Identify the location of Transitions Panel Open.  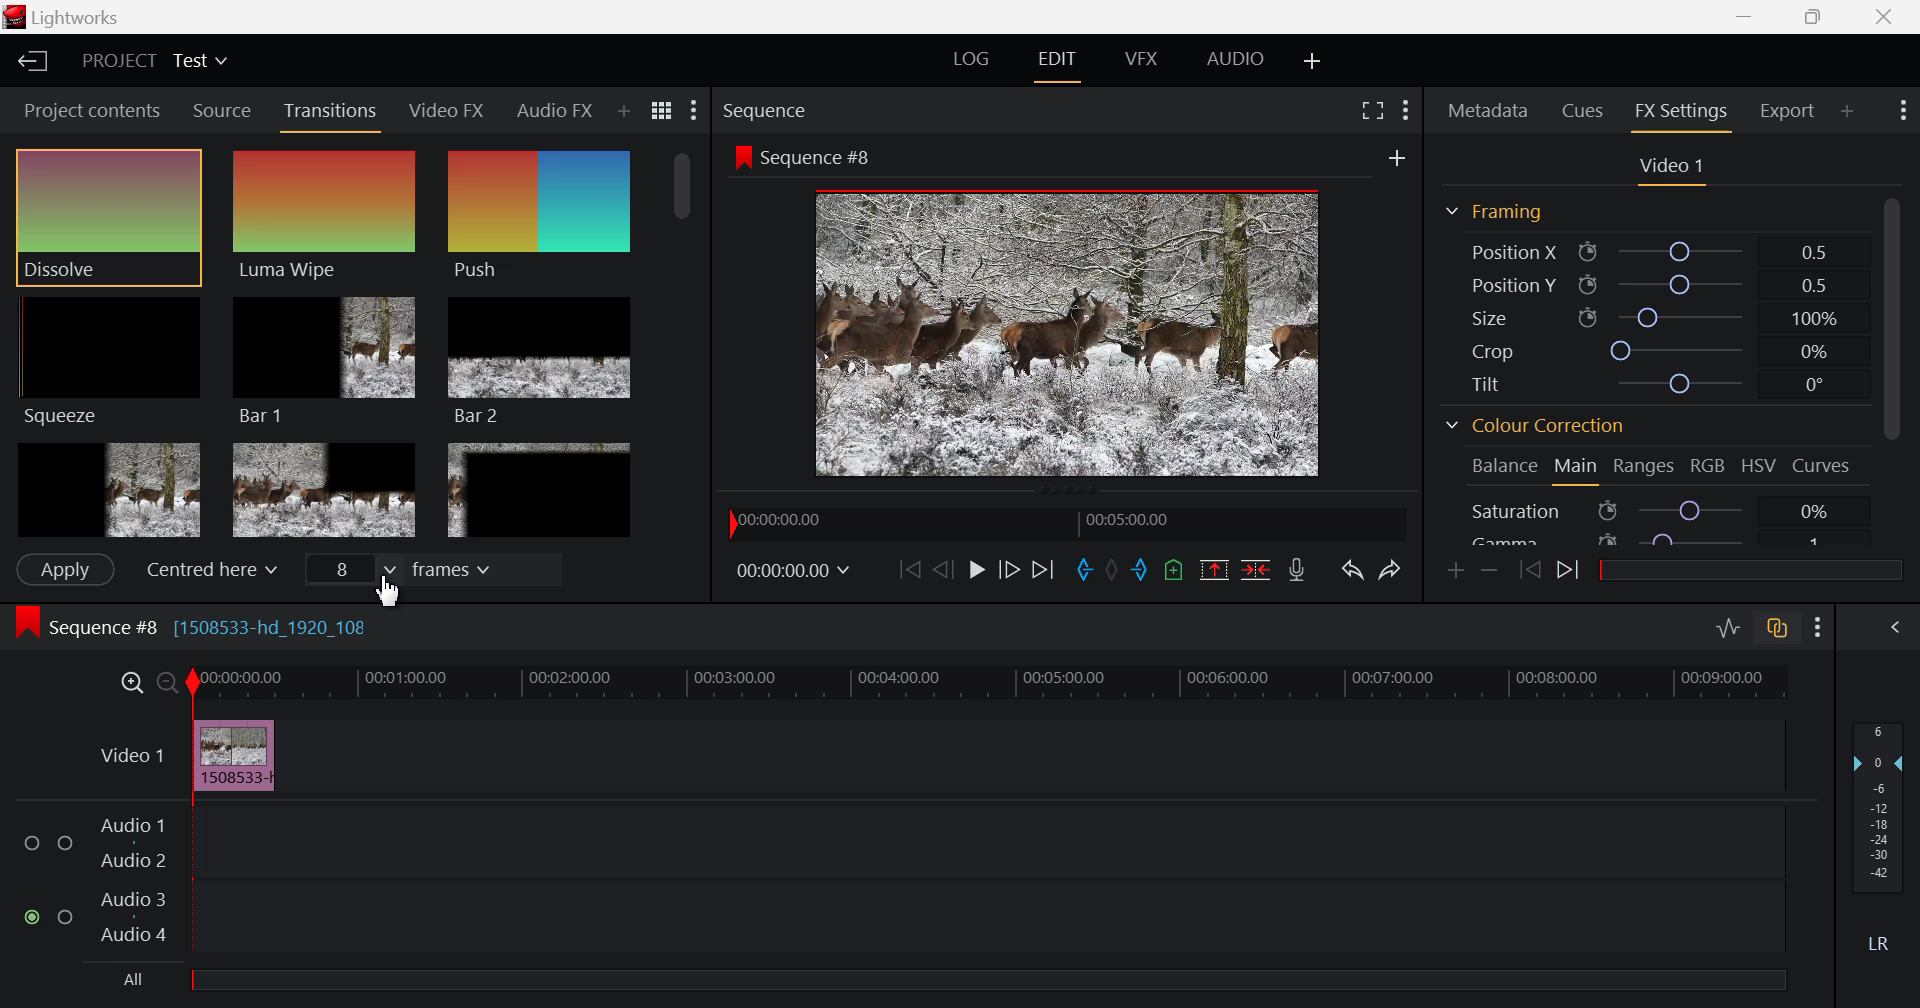
(332, 114).